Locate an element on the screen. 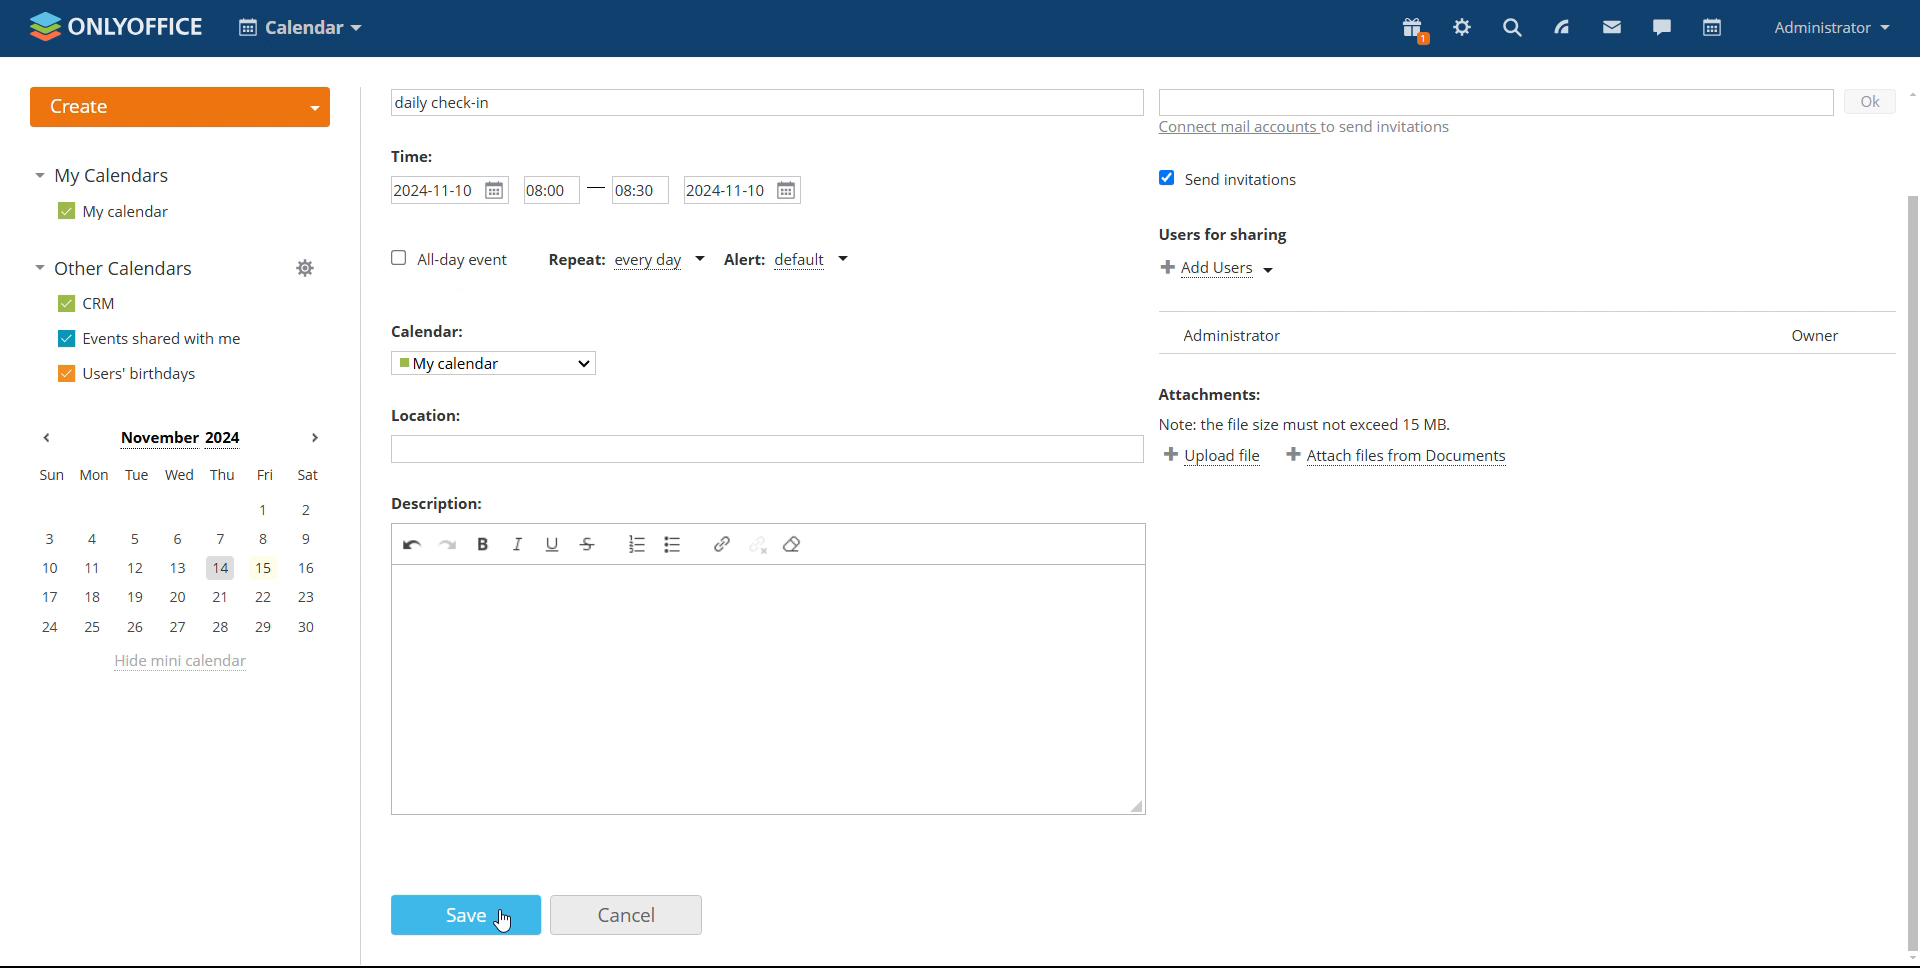  - is located at coordinates (596, 193).